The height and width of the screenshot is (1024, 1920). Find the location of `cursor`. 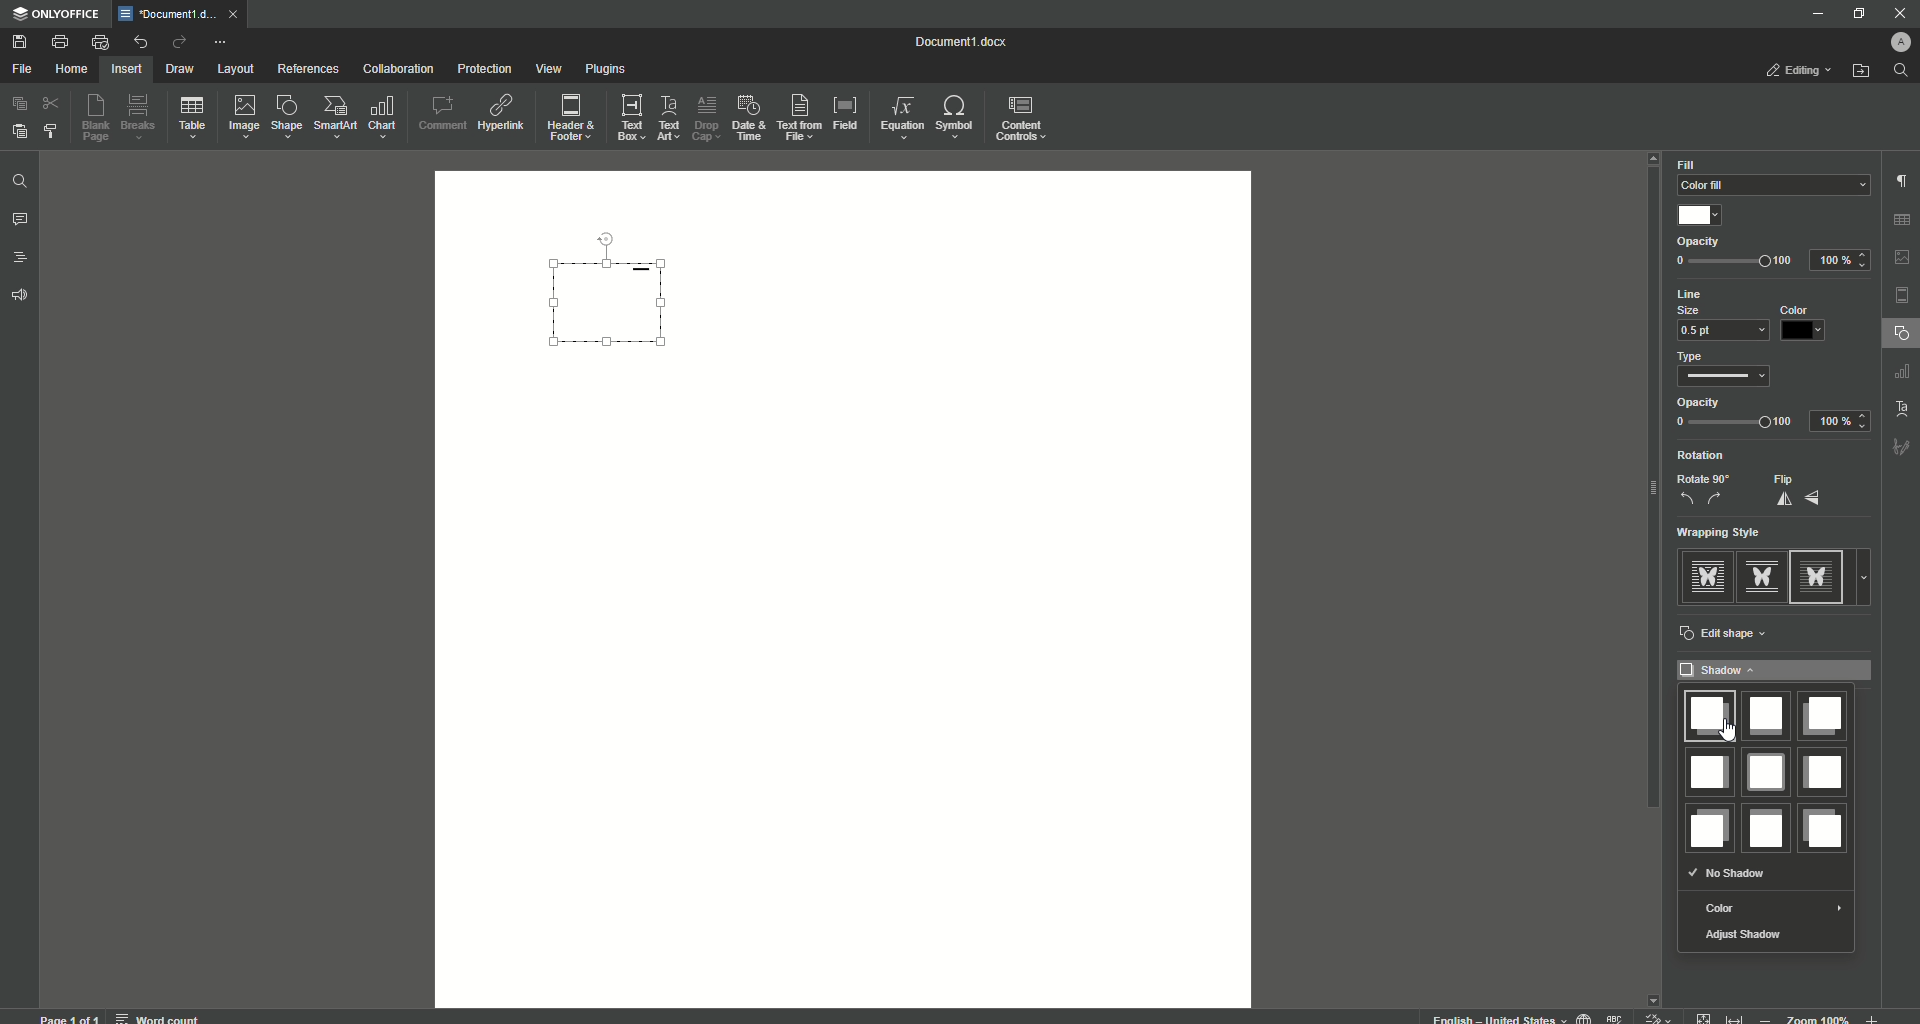

cursor is located at coordinates (1735, 736).